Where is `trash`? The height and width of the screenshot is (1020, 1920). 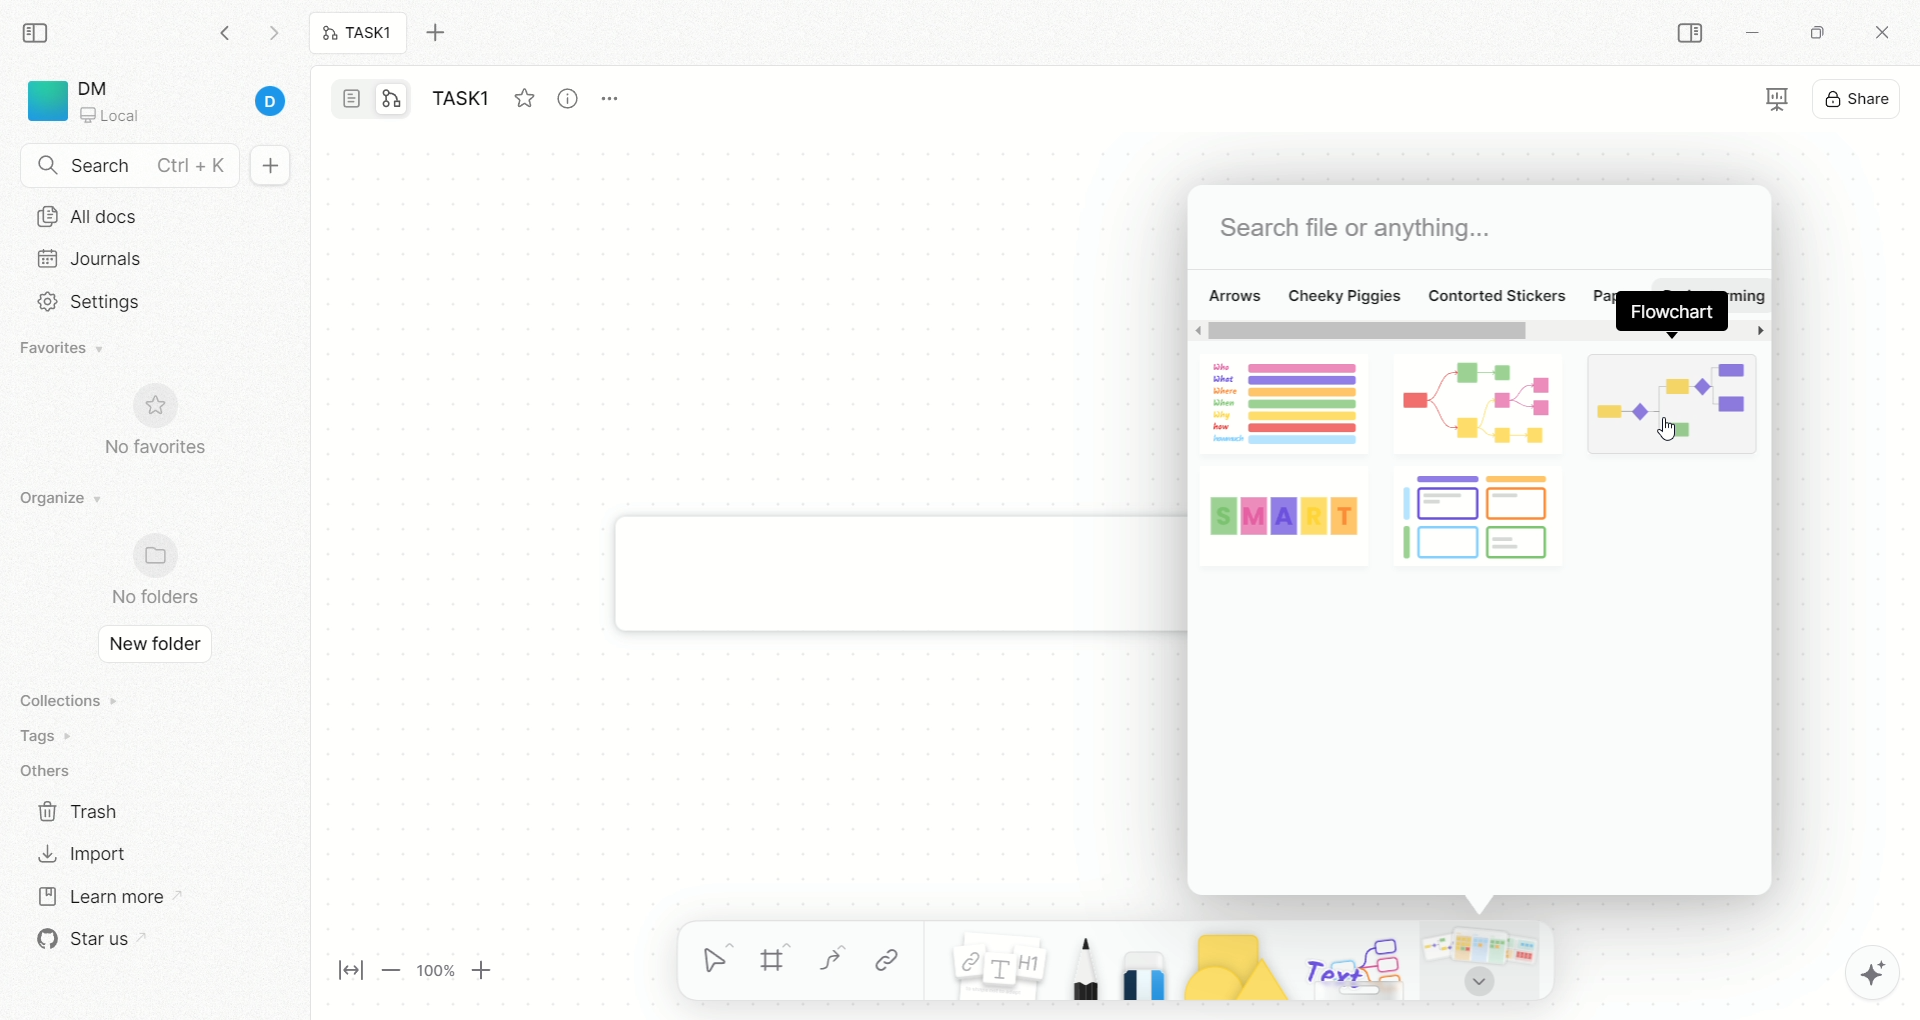
trash is located at coordinates (80, 810).